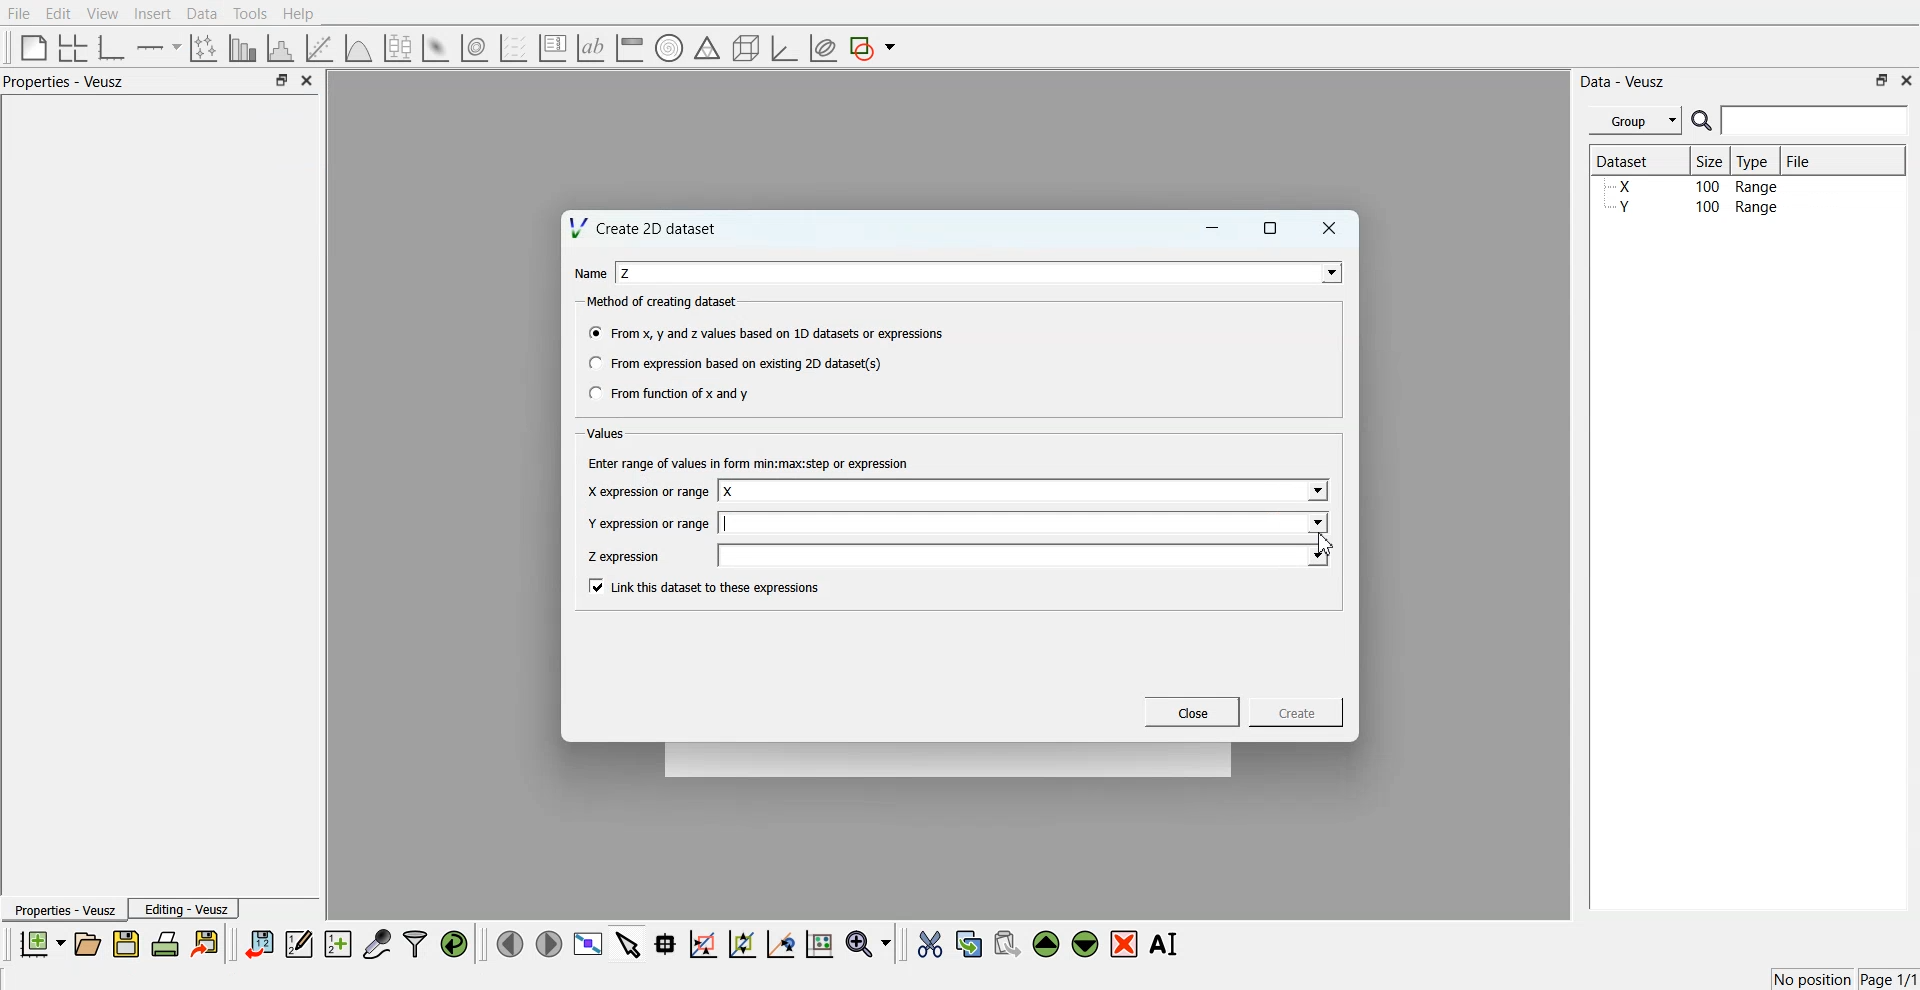 The height and width of the screenshot is (990, 1920). What do you see at coordinates (1047, 944) in the screenshot?
I see `Move up the selected widget` at bounding box center [1047, 944].